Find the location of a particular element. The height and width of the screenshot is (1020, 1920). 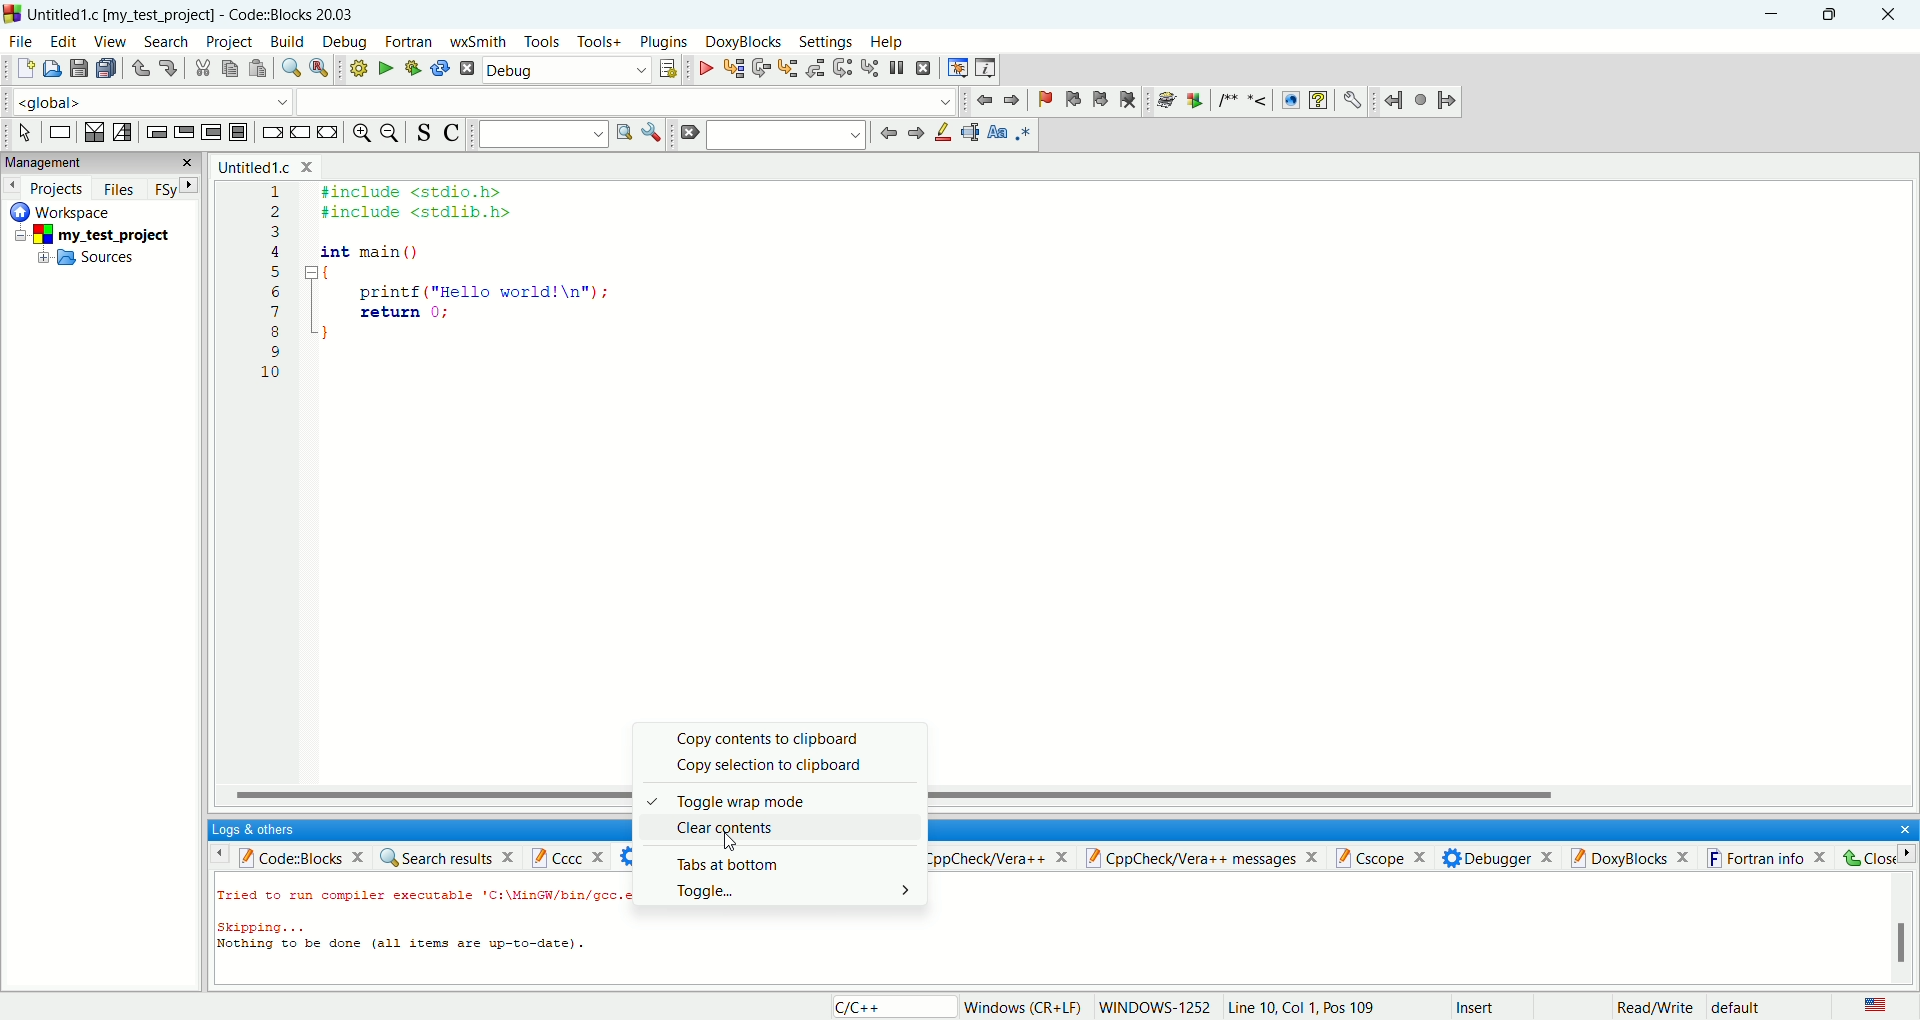

zoom in is located at coordinates (360, 133).